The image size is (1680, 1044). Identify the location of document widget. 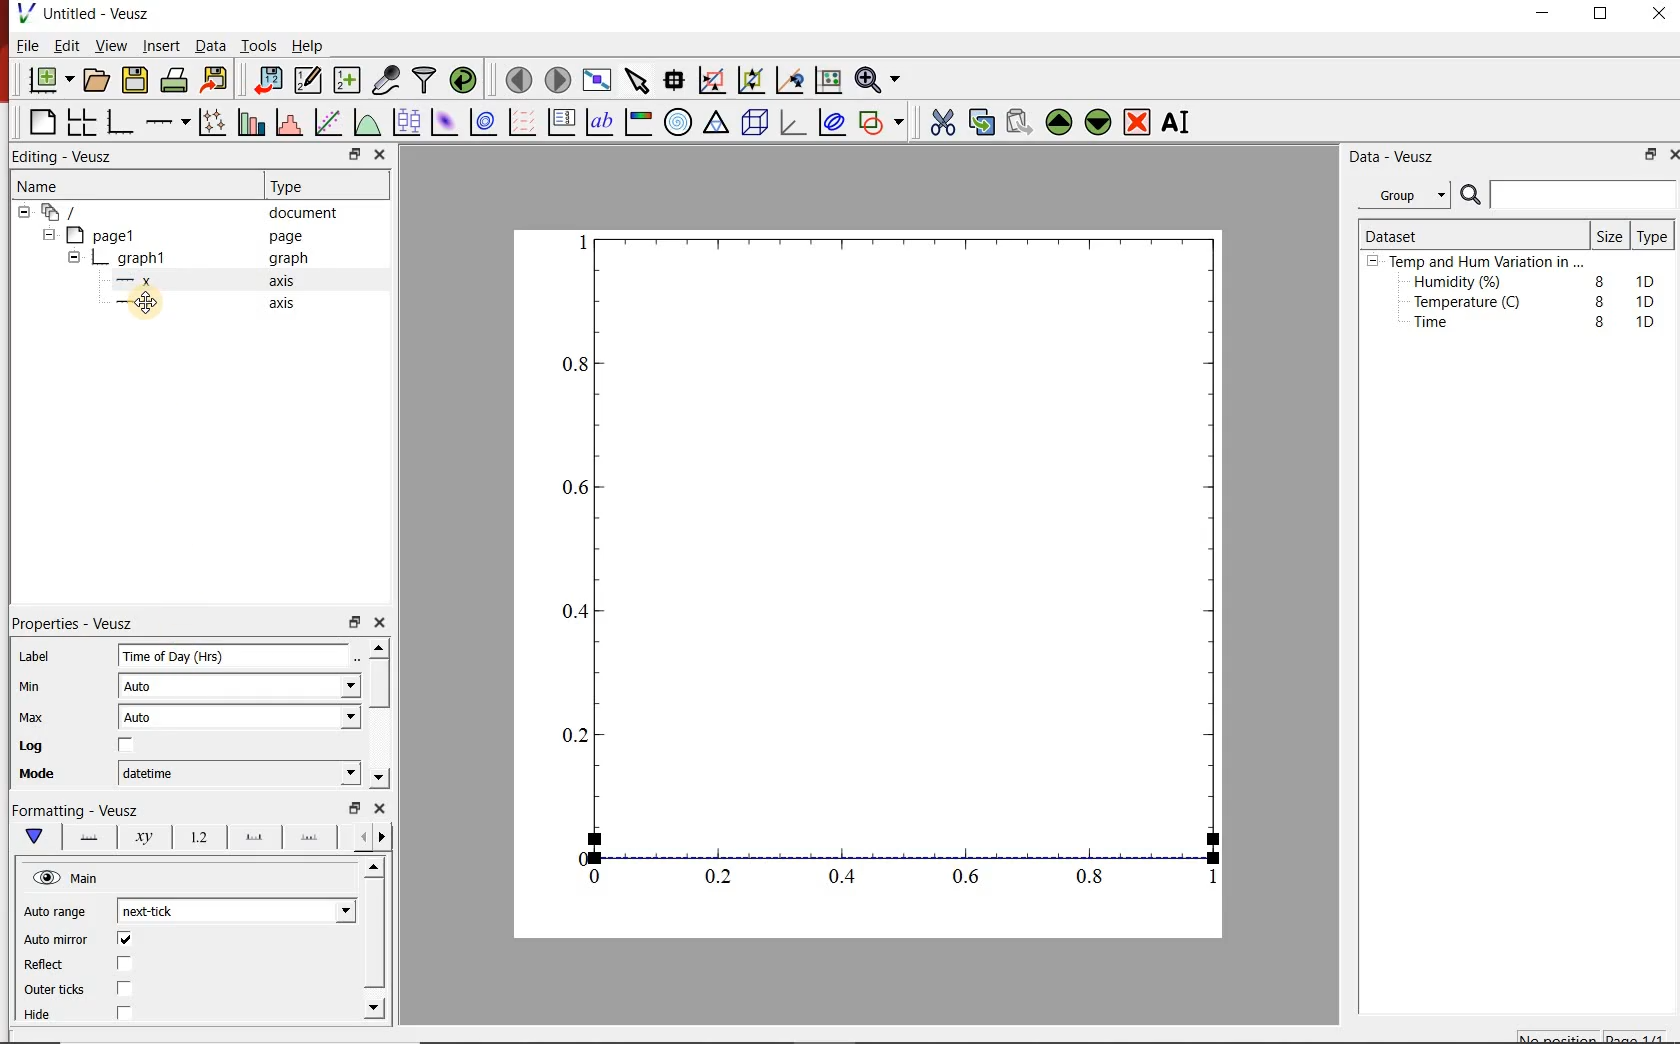
(71, 213).